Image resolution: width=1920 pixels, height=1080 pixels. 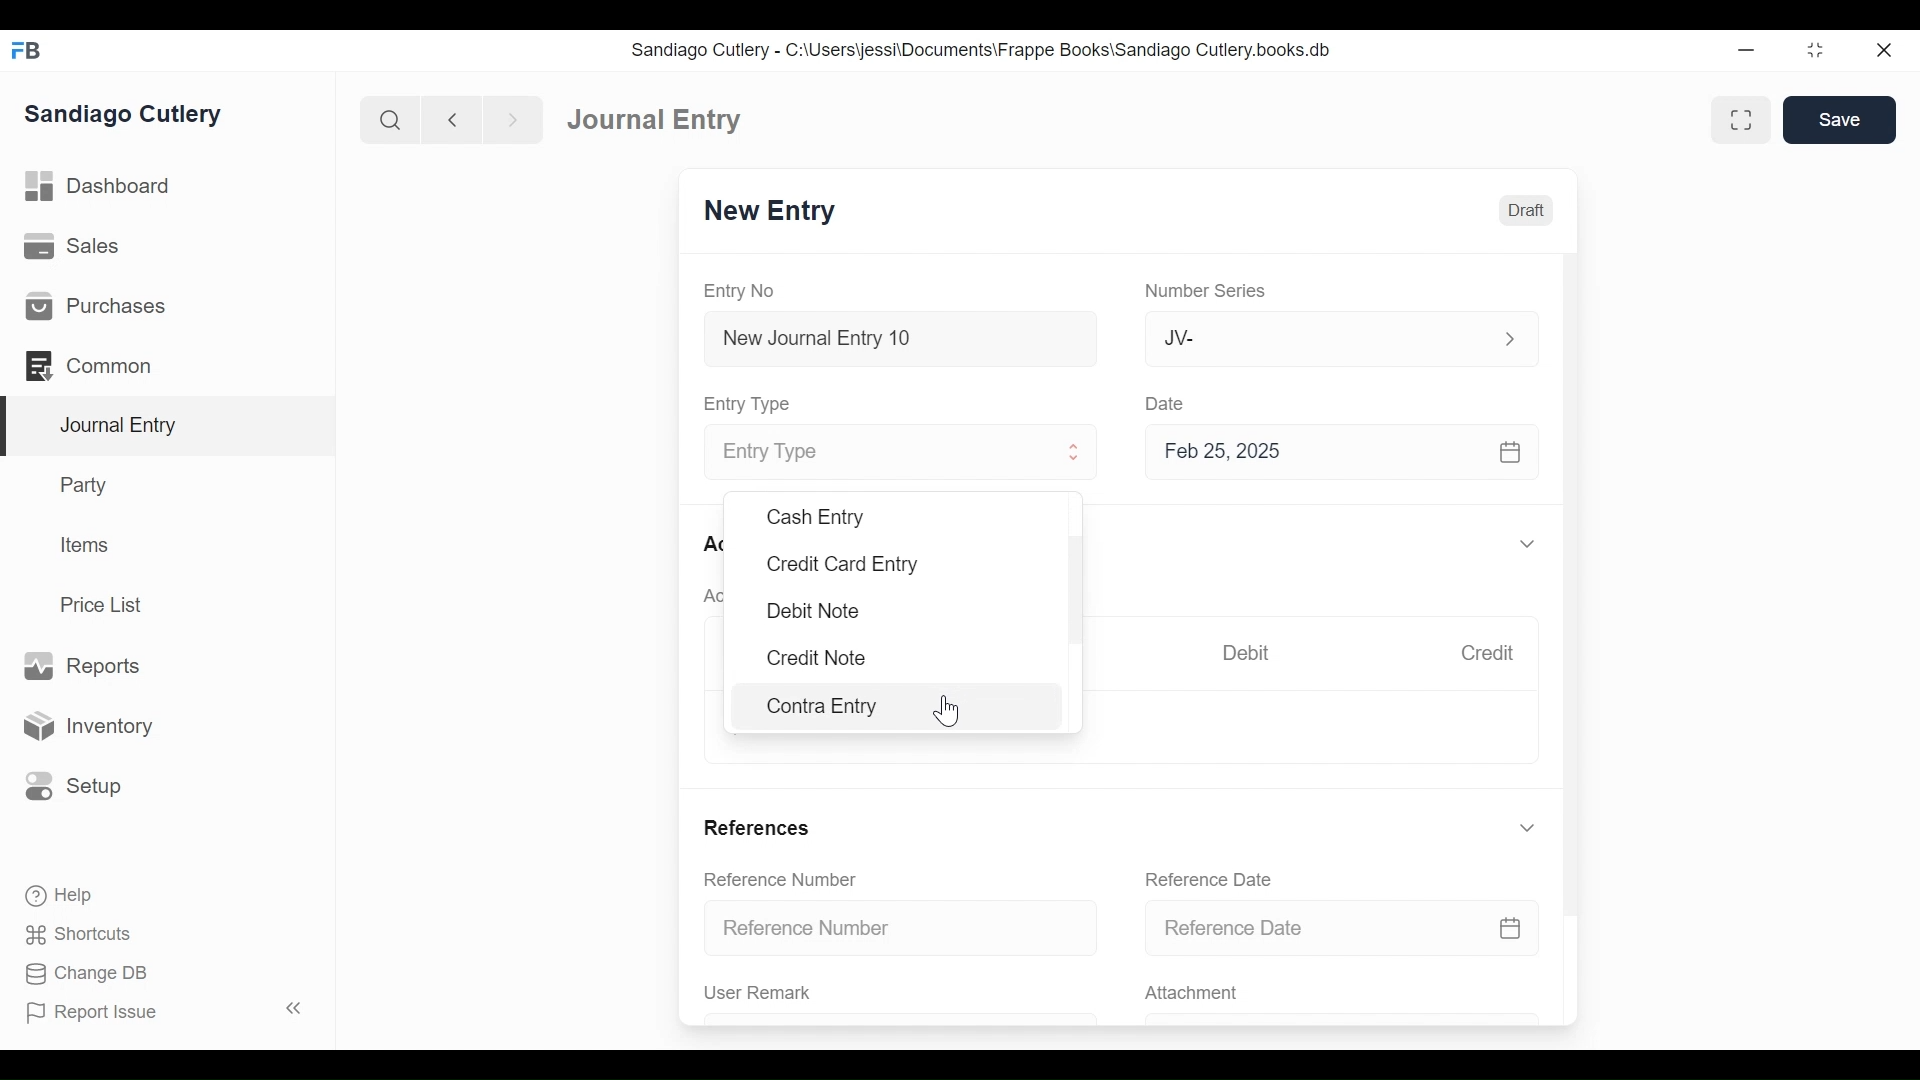 I want to click on User Remark, so click(x=758, y=993).